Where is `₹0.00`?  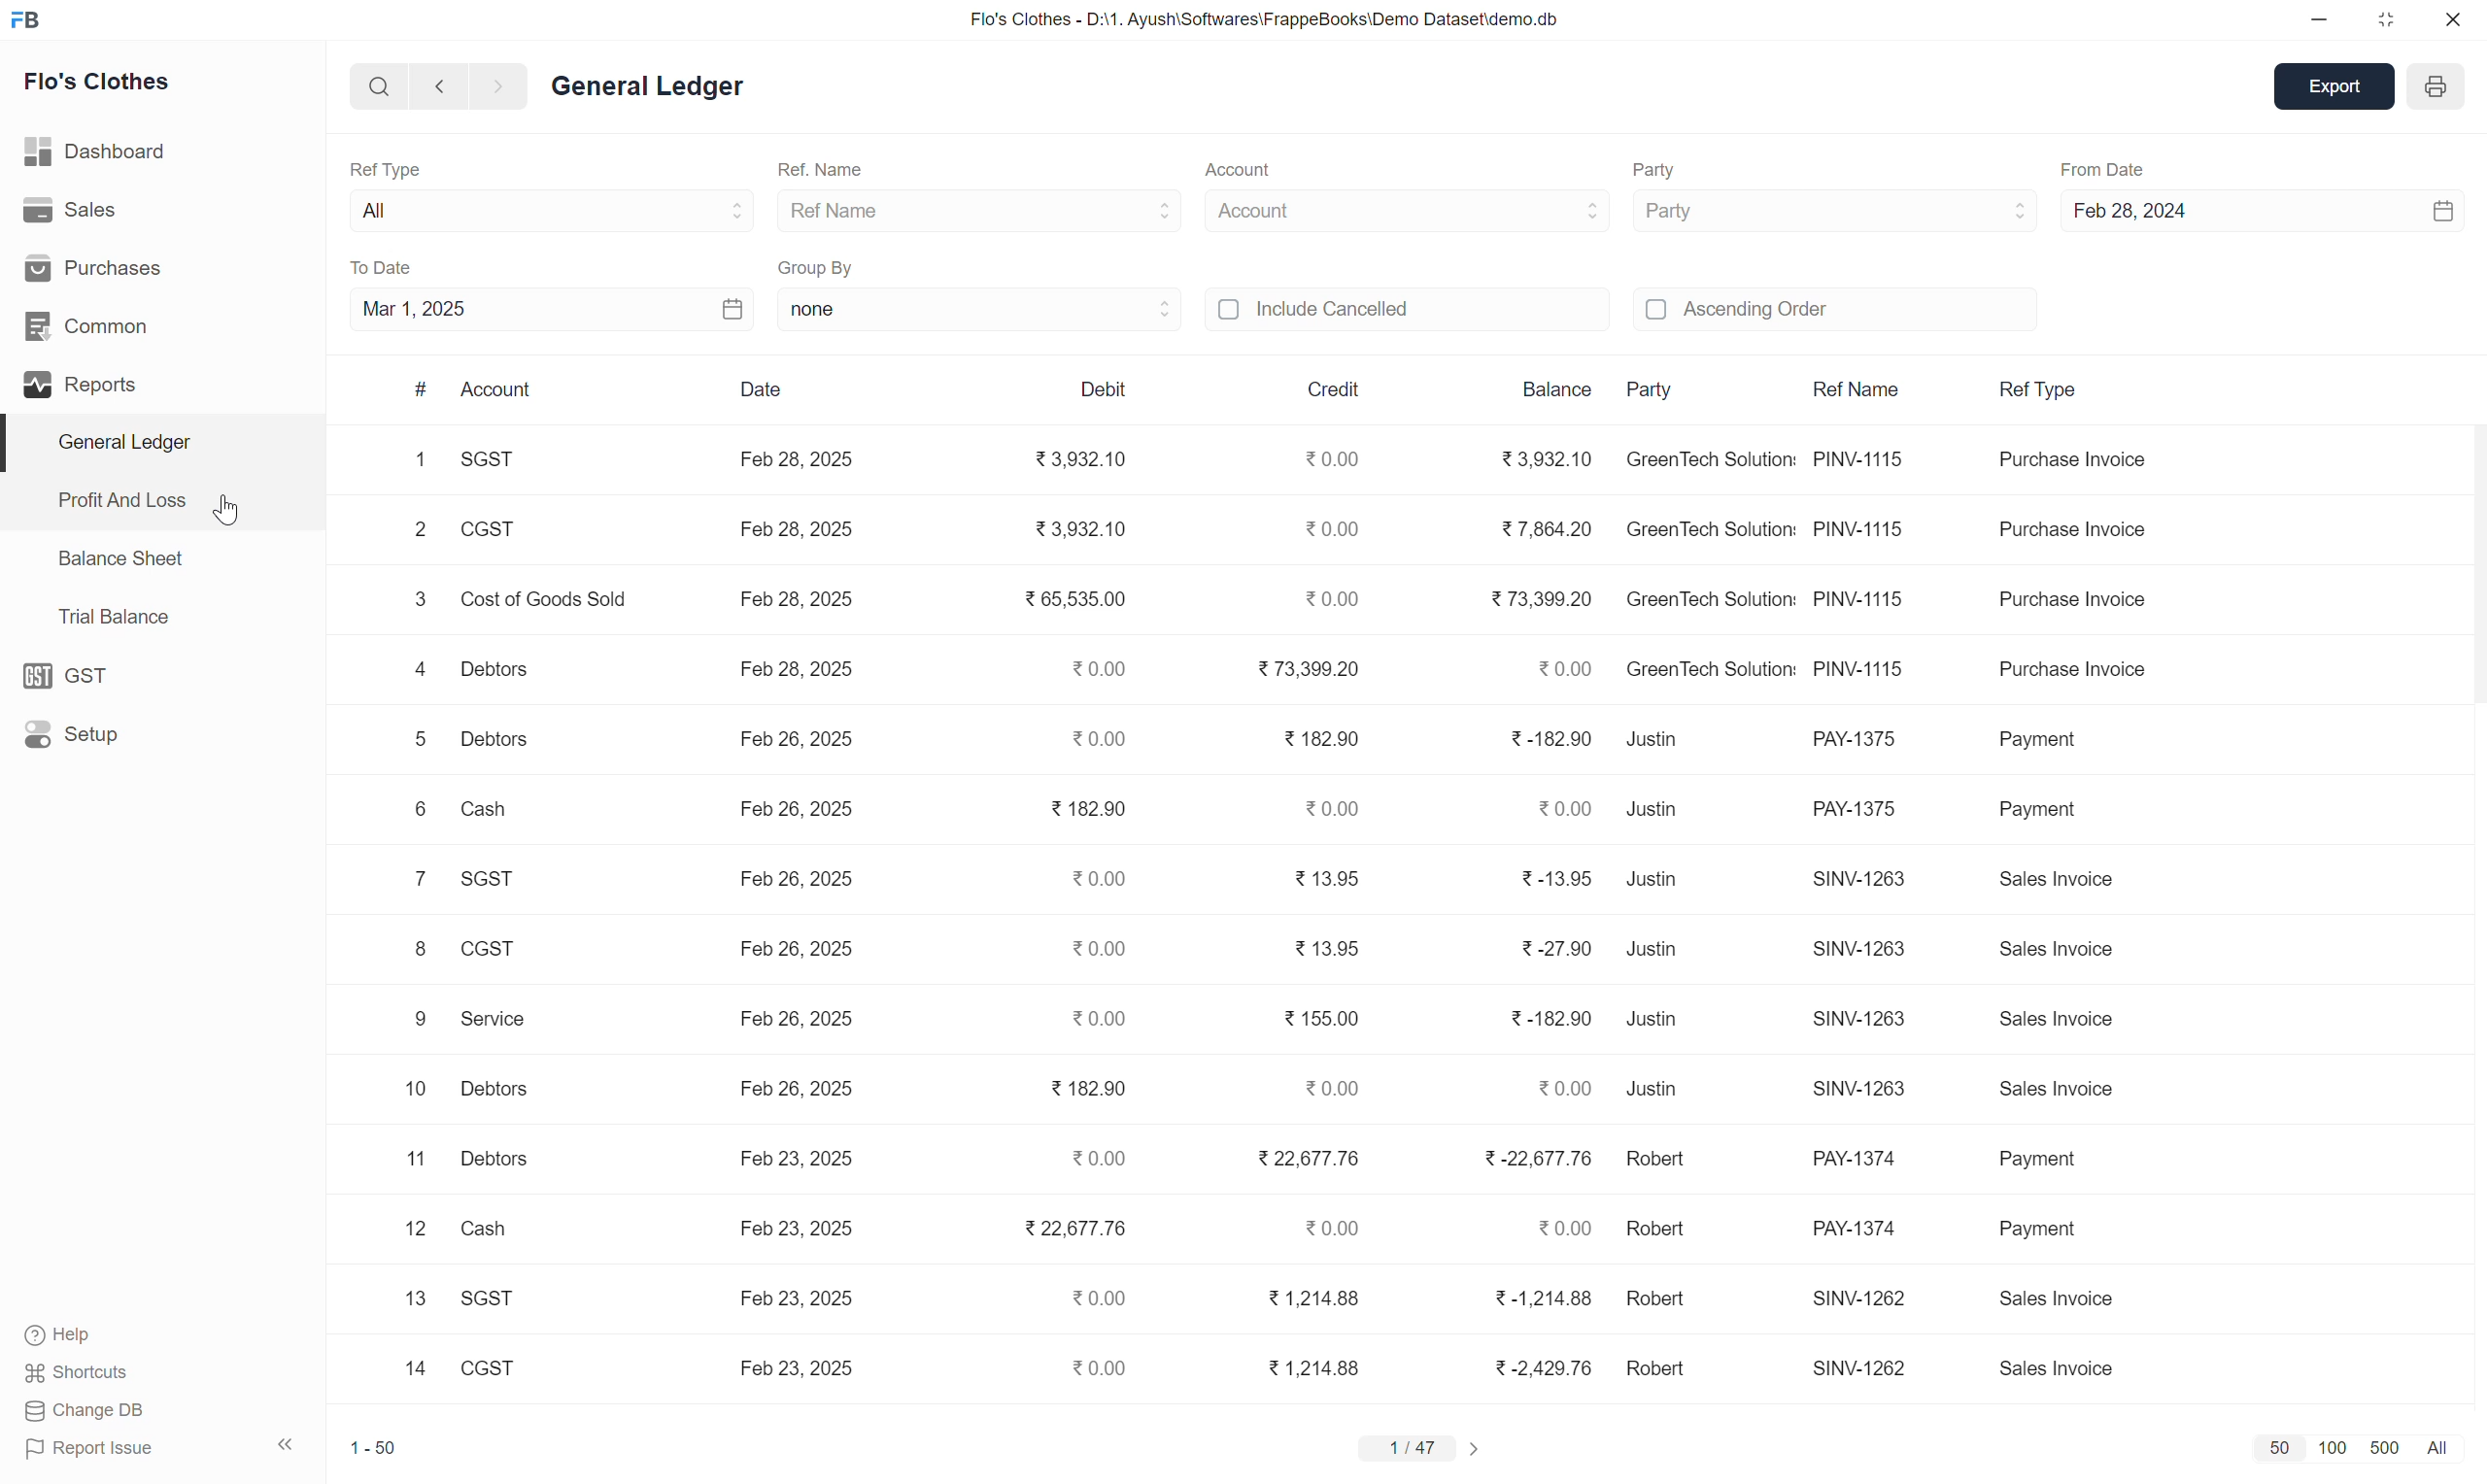
₹0.00 is located at coordinates (1090, 1017).